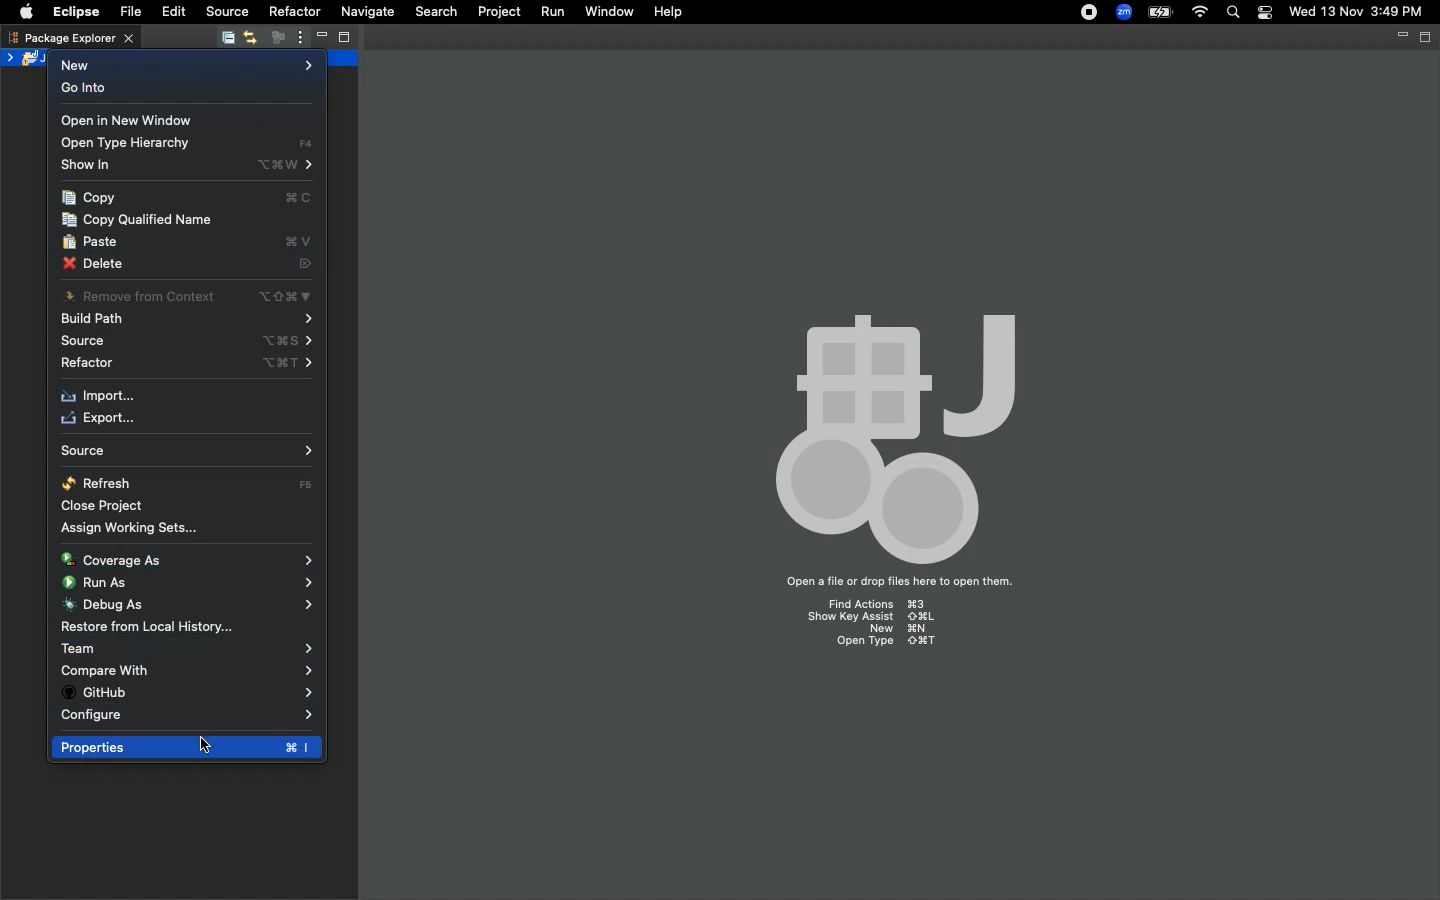  Describe the element at coordinates (1125, 12) in the screenshot. I see `Zoom` at that location.